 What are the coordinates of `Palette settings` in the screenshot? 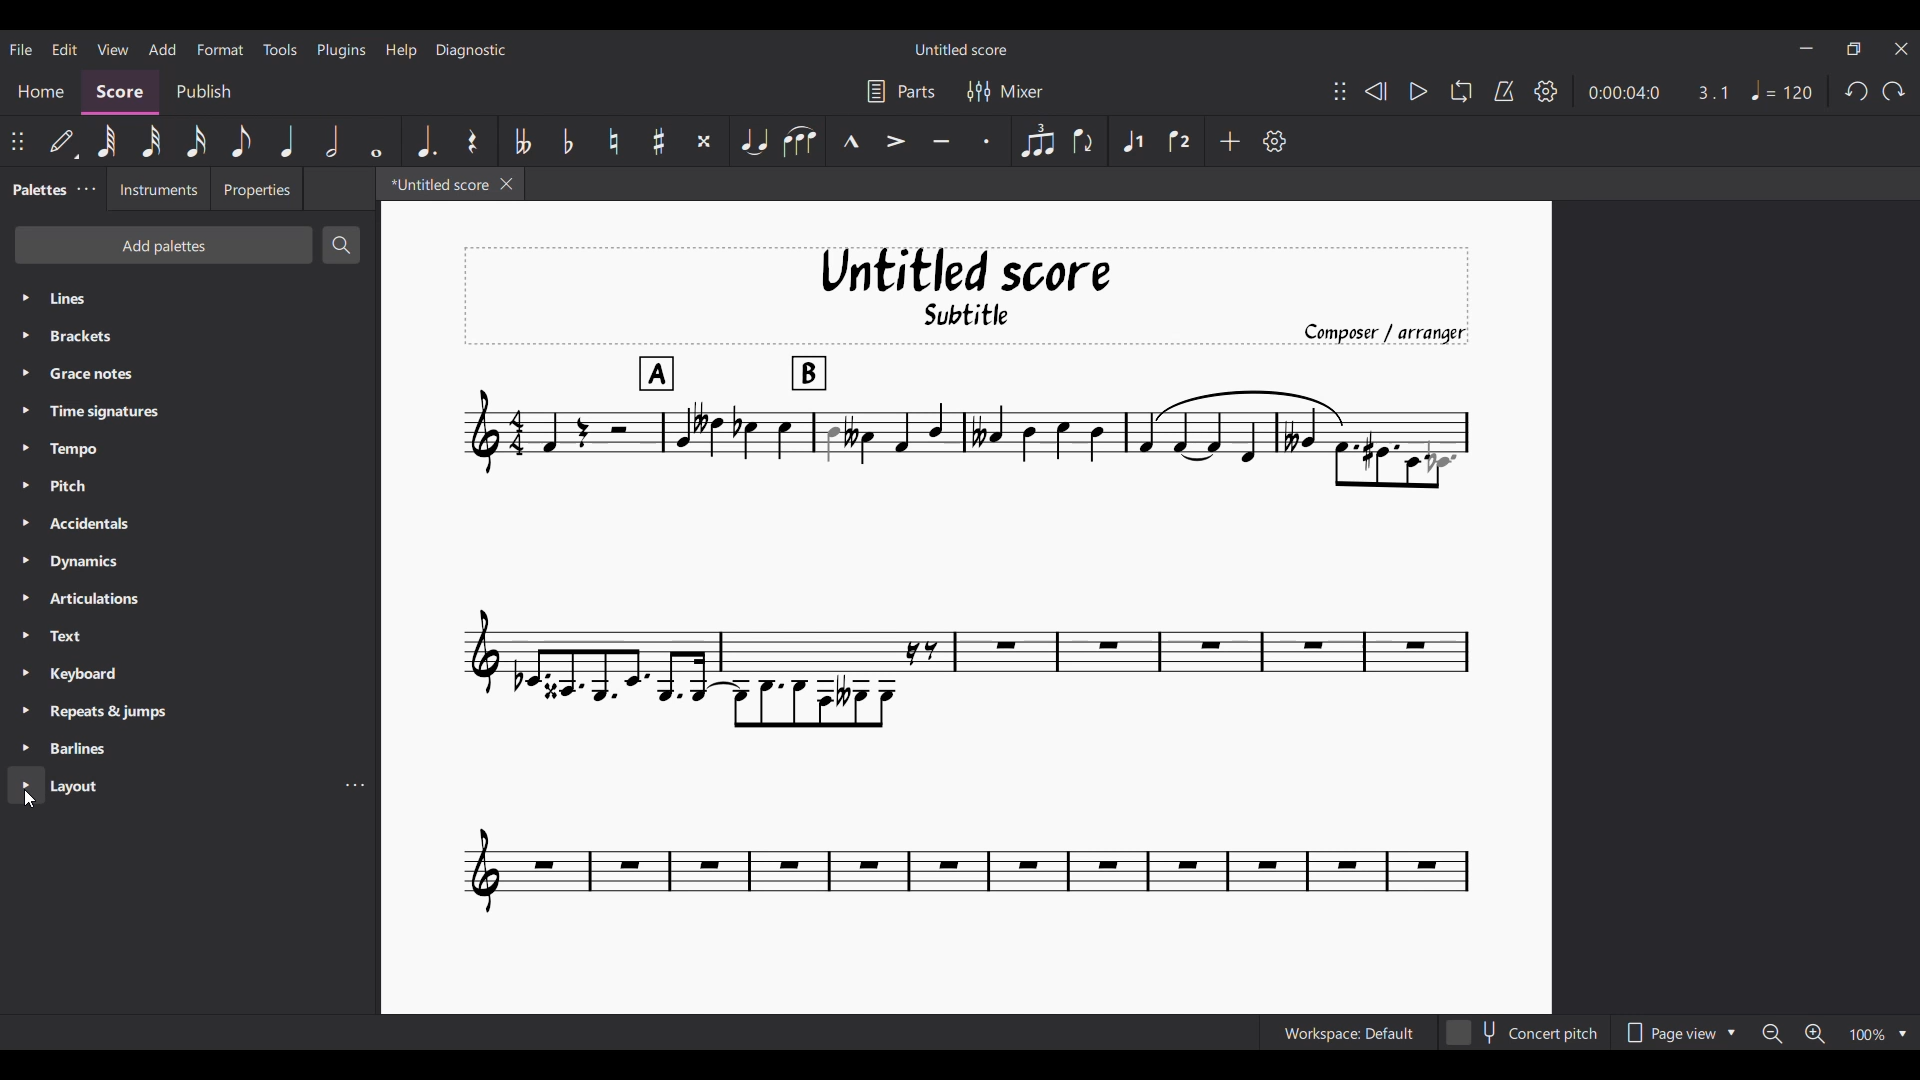 It's located at (87, 188).